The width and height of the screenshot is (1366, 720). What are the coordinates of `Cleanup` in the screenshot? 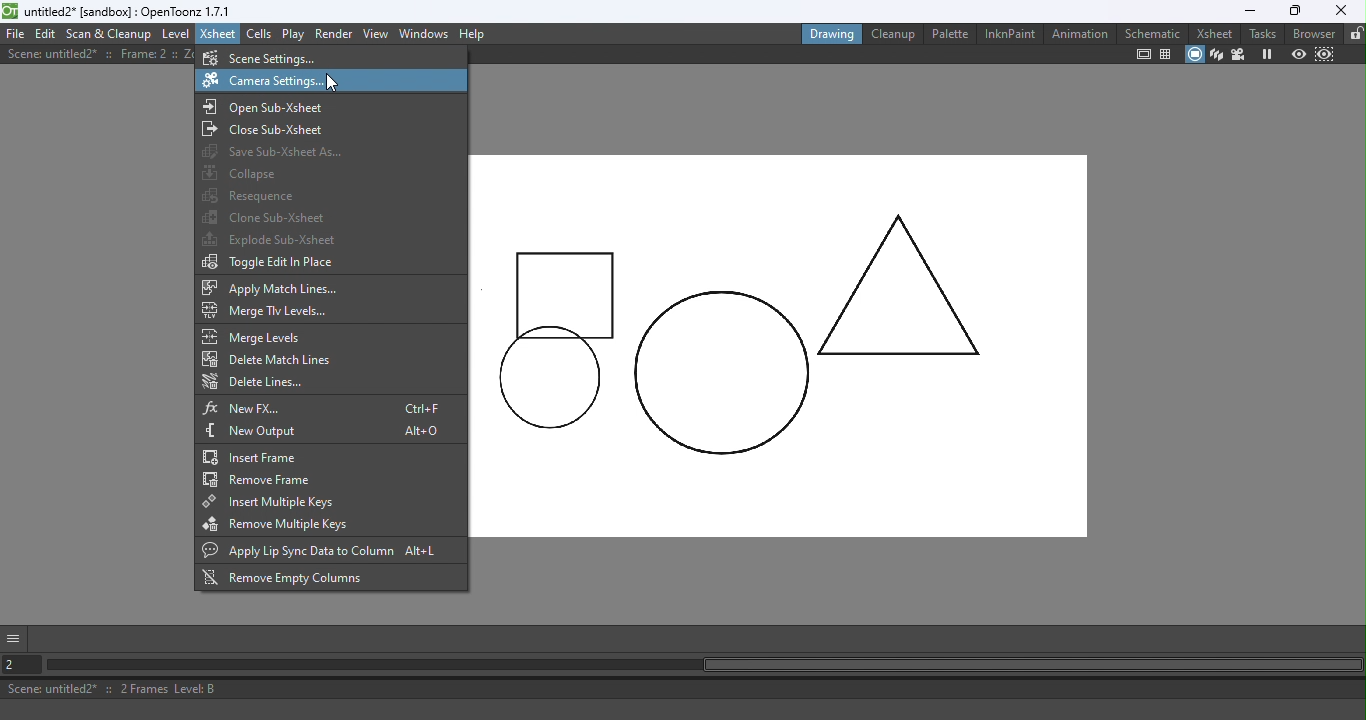 It's located at (891, 33).